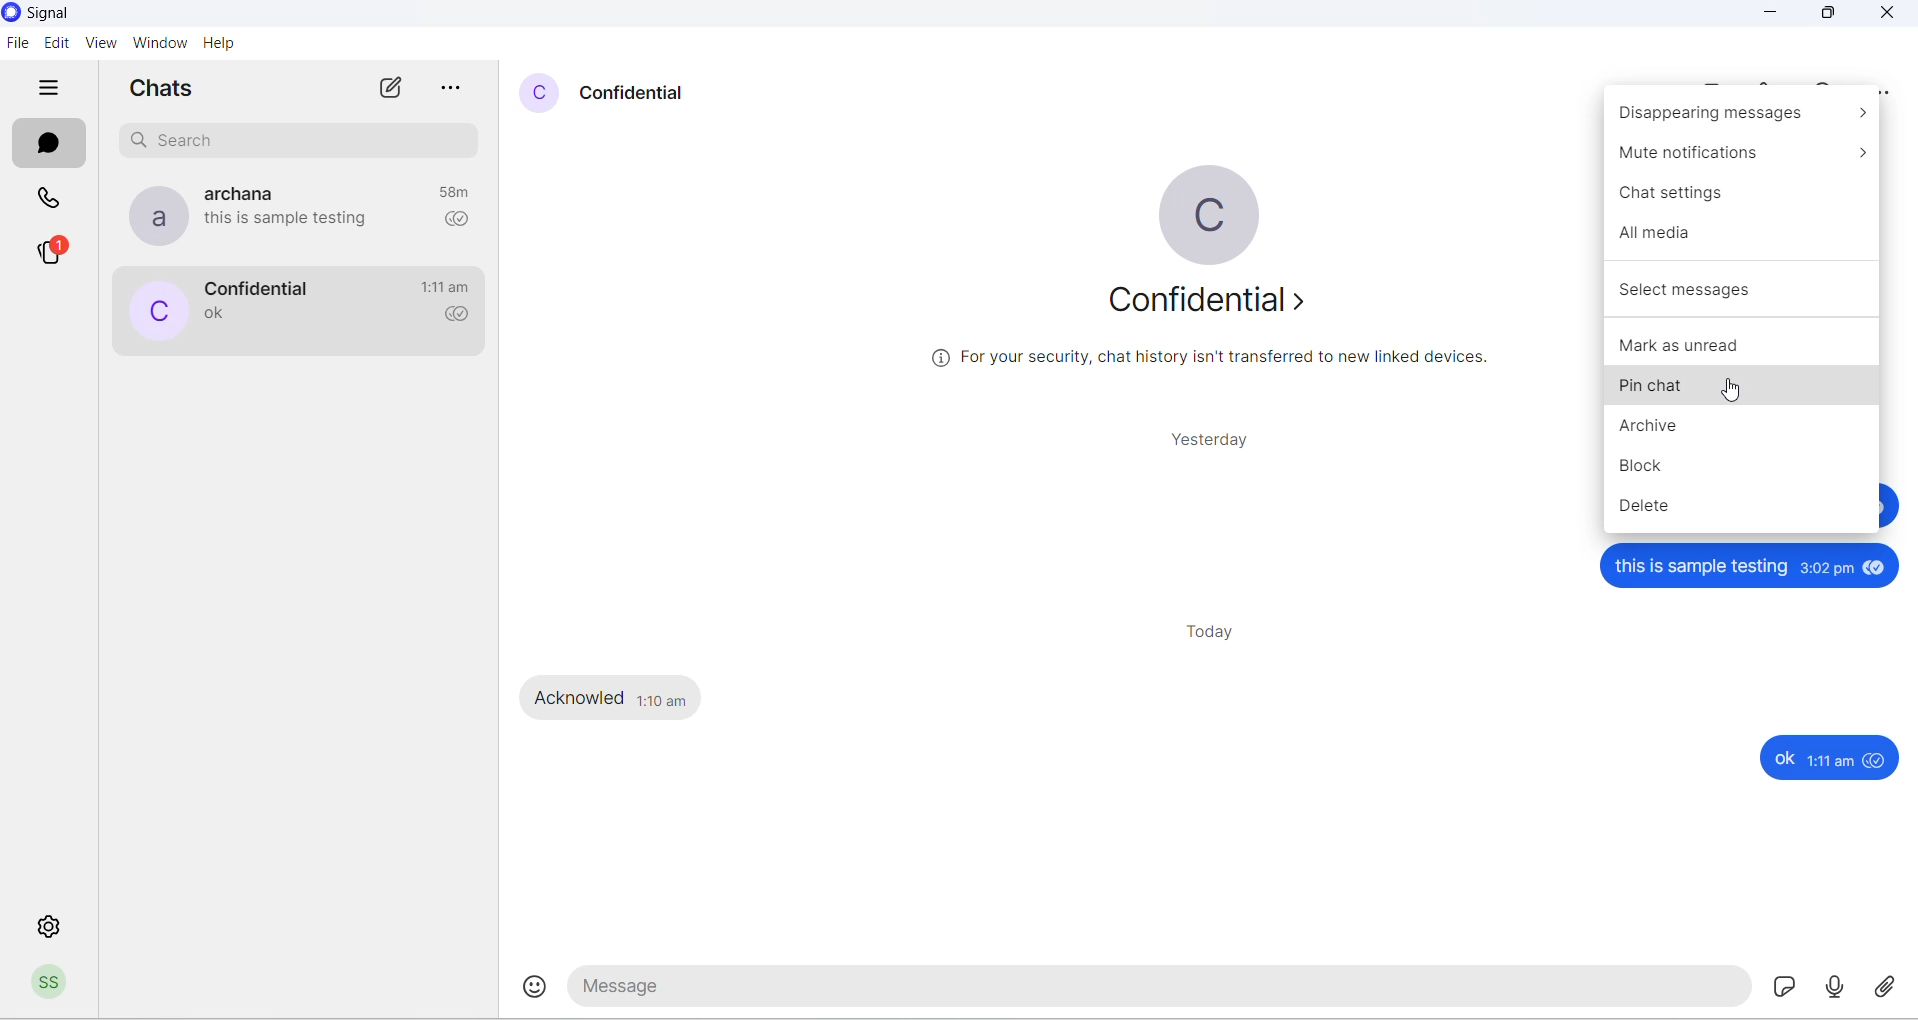  What do you see at coordinates (453, 221) in the screenshot?
I see `read recipient` at bounding box center [453, 221].